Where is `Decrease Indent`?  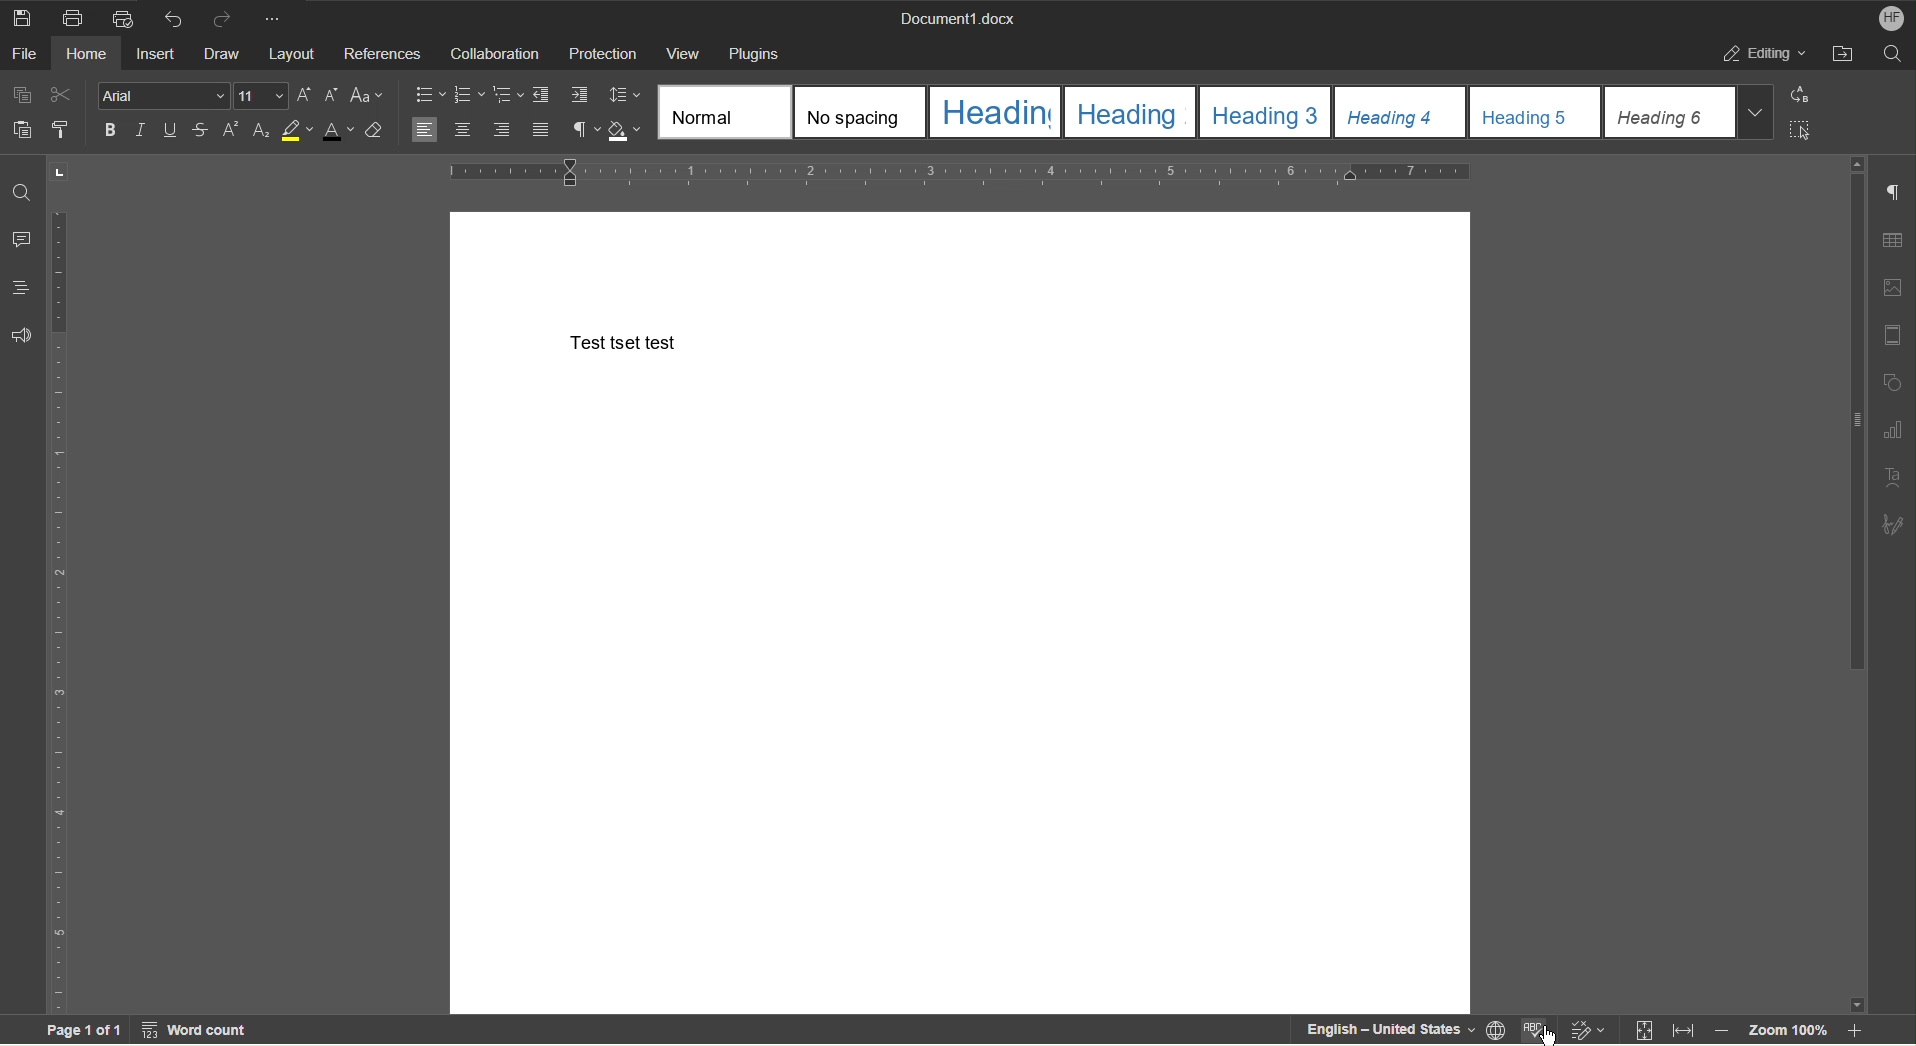
Decrease Indent is located at coordinates (544, 96).